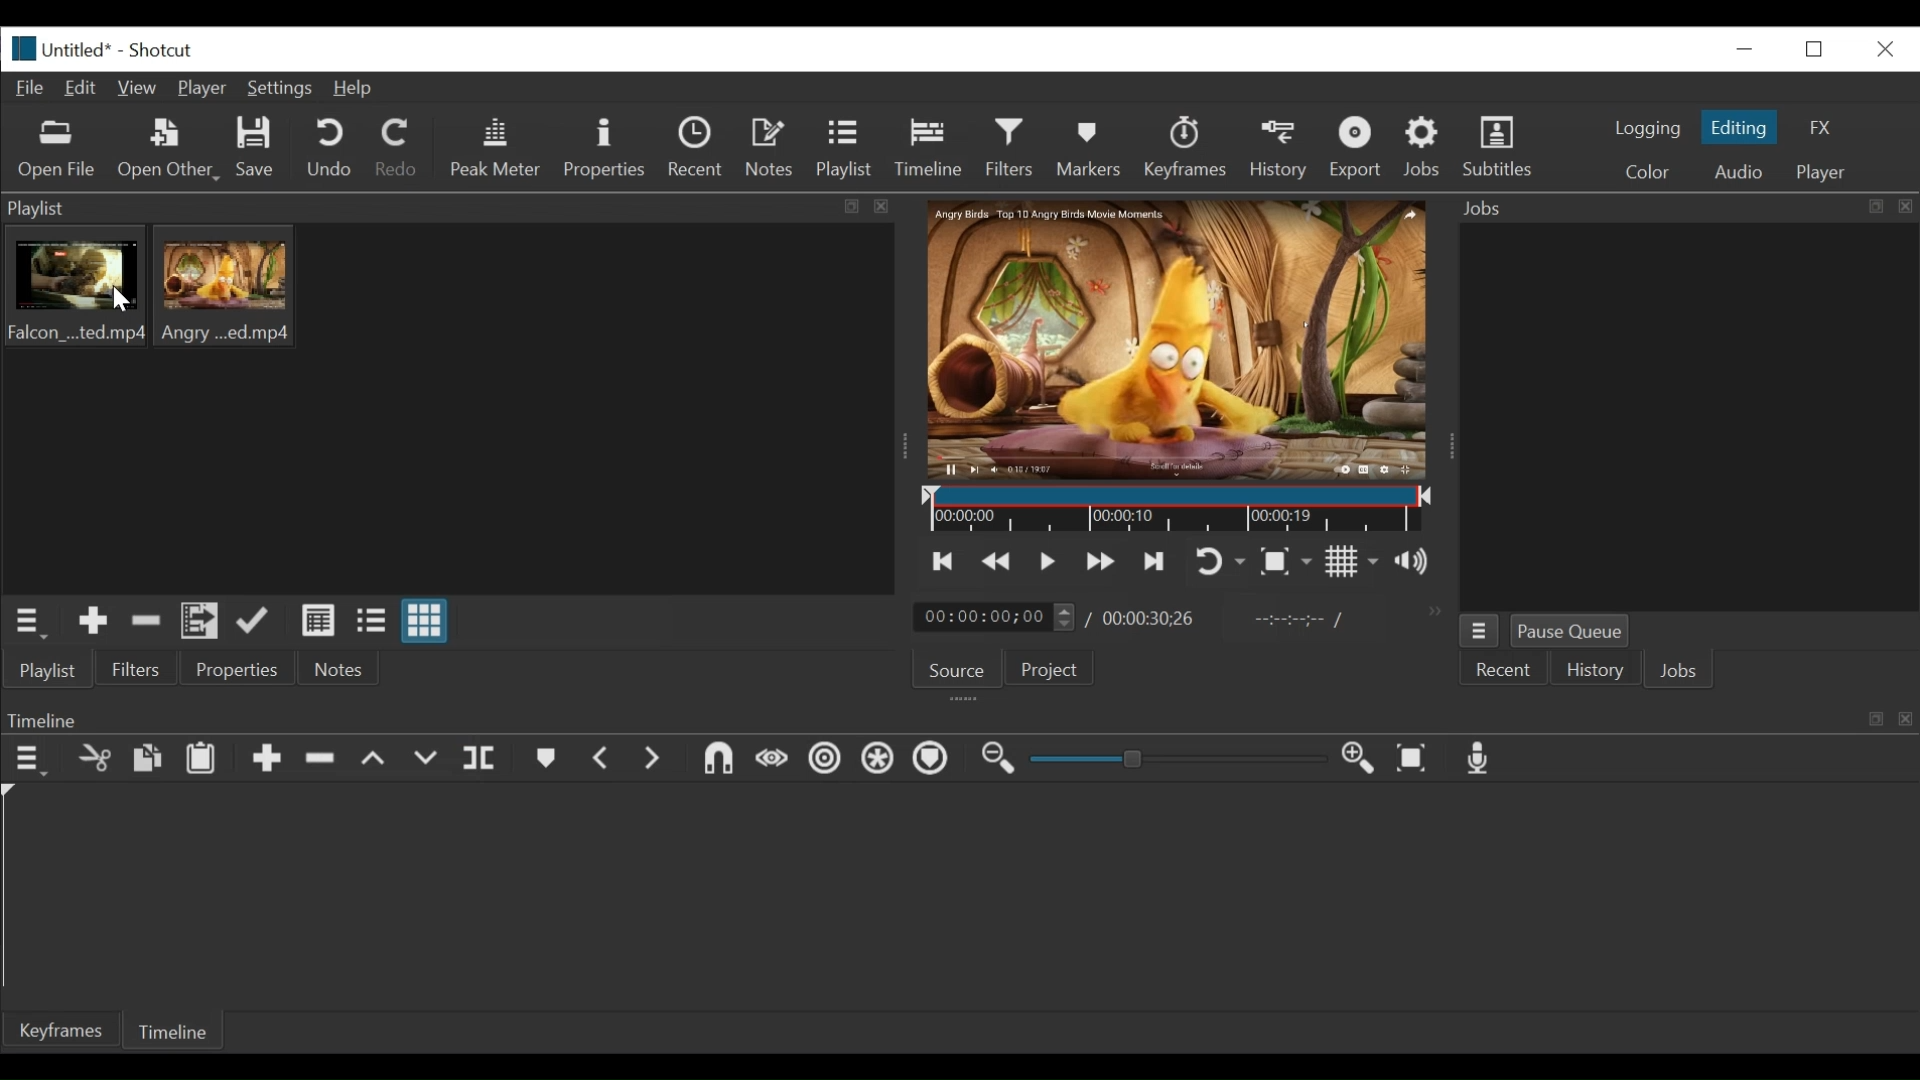 This screenshot has width=1920, height=1080. Describe the element at coordinates (440, 208) in the screenshot. I see `playlist panel` at that location.